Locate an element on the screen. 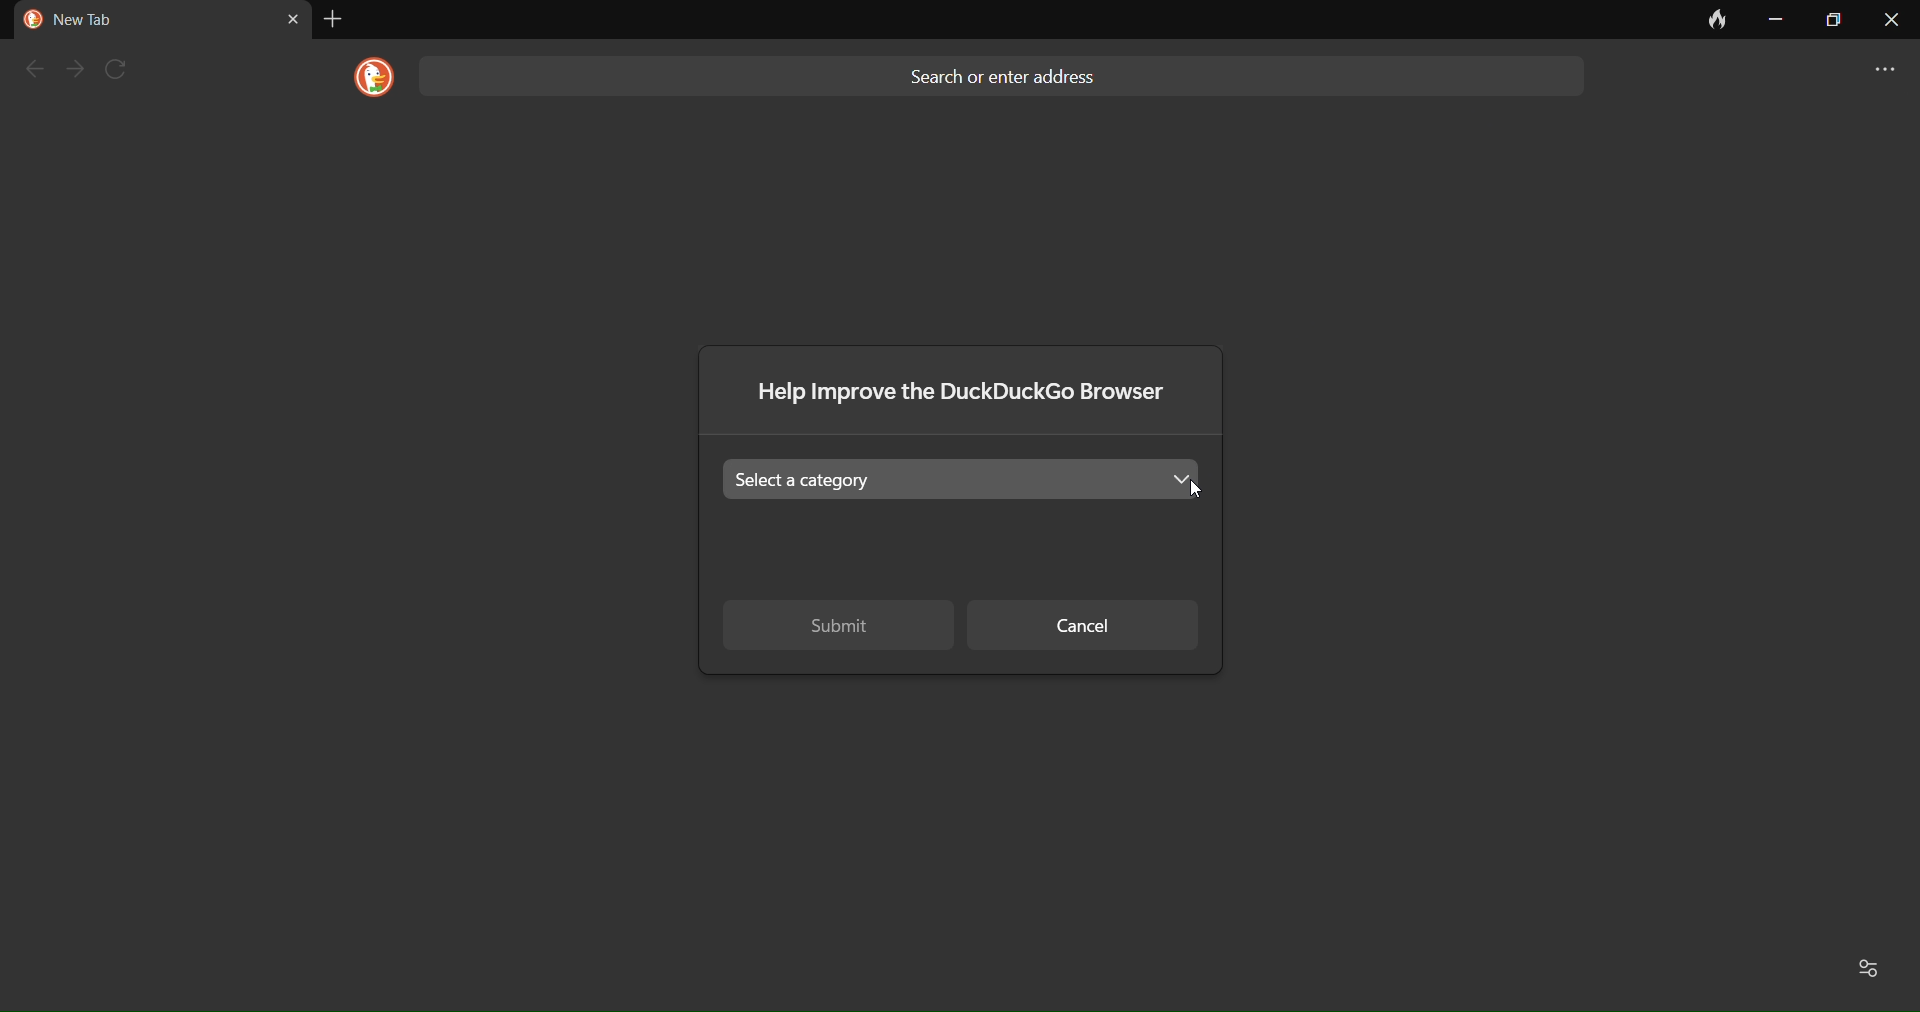 This screenshot has height=1012, width=1920. more is located at coordinates (1874, 72).